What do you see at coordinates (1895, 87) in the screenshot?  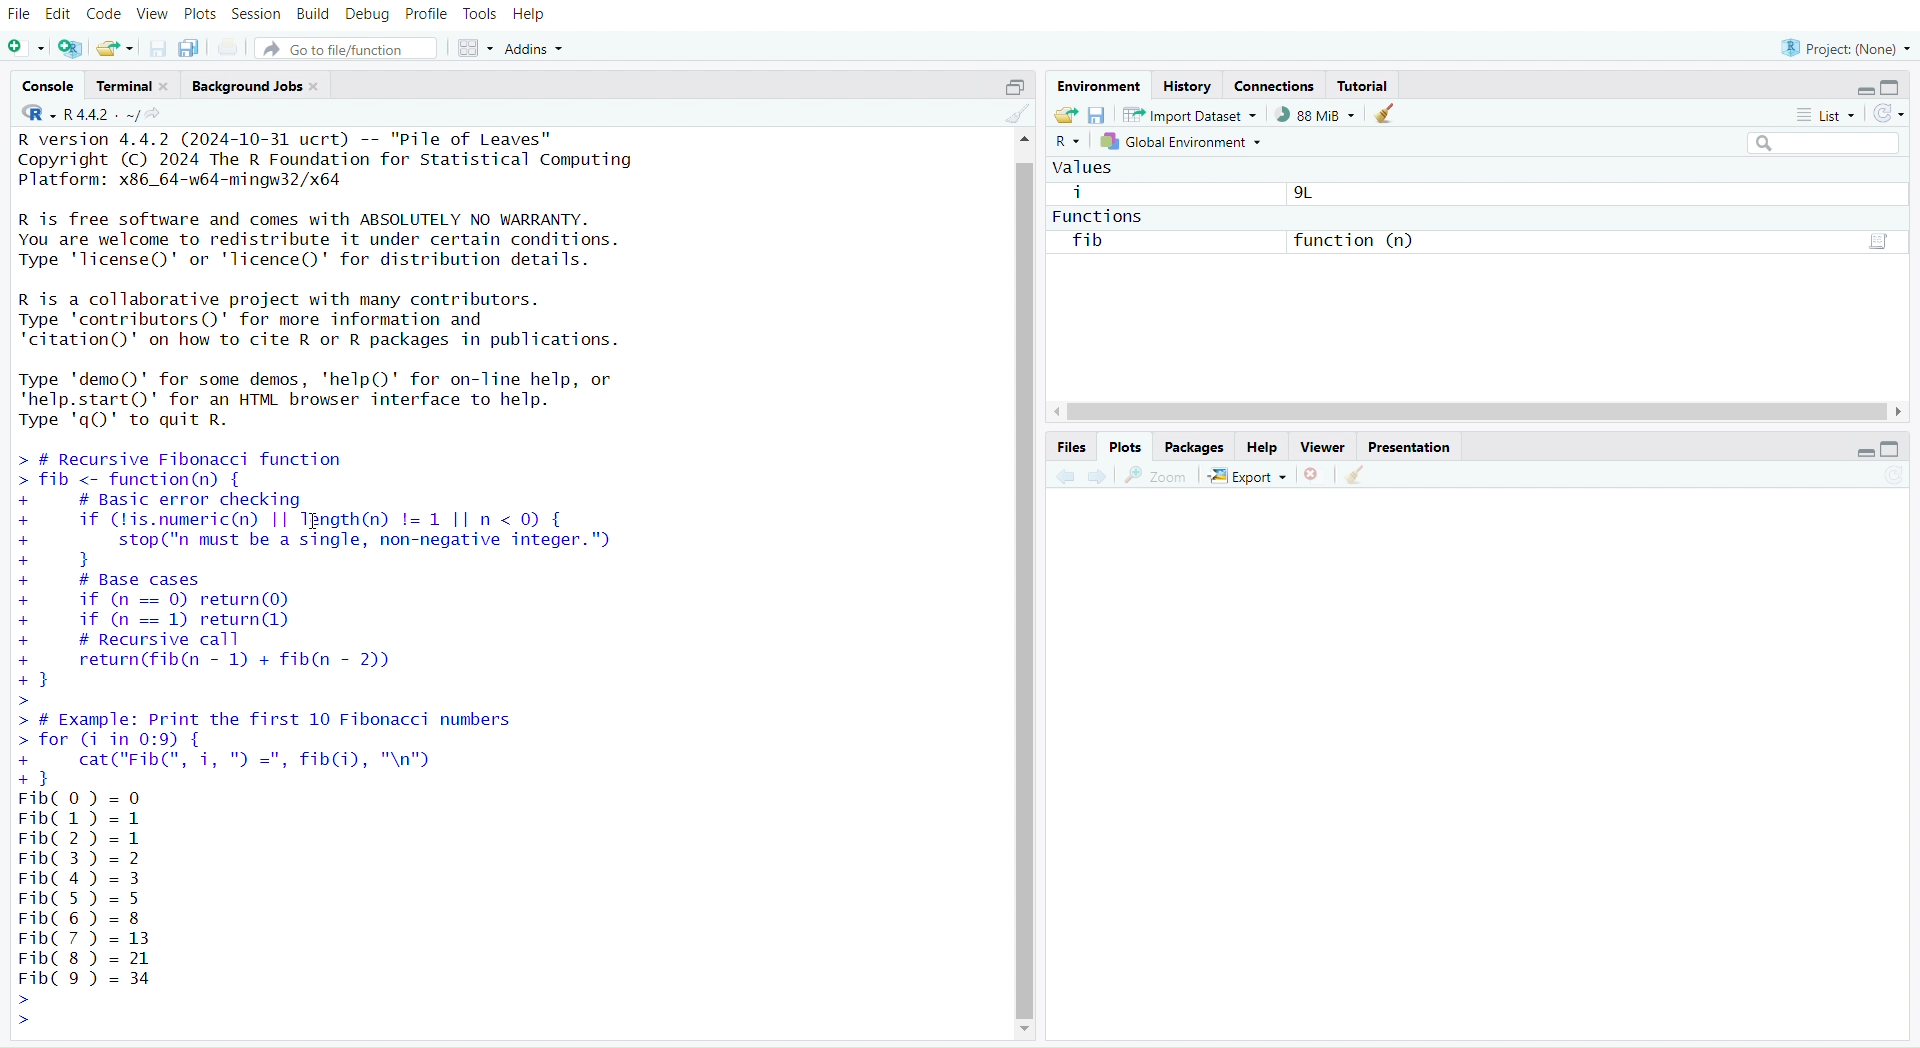 I see `collapse` at bounding box center [1895, 87].